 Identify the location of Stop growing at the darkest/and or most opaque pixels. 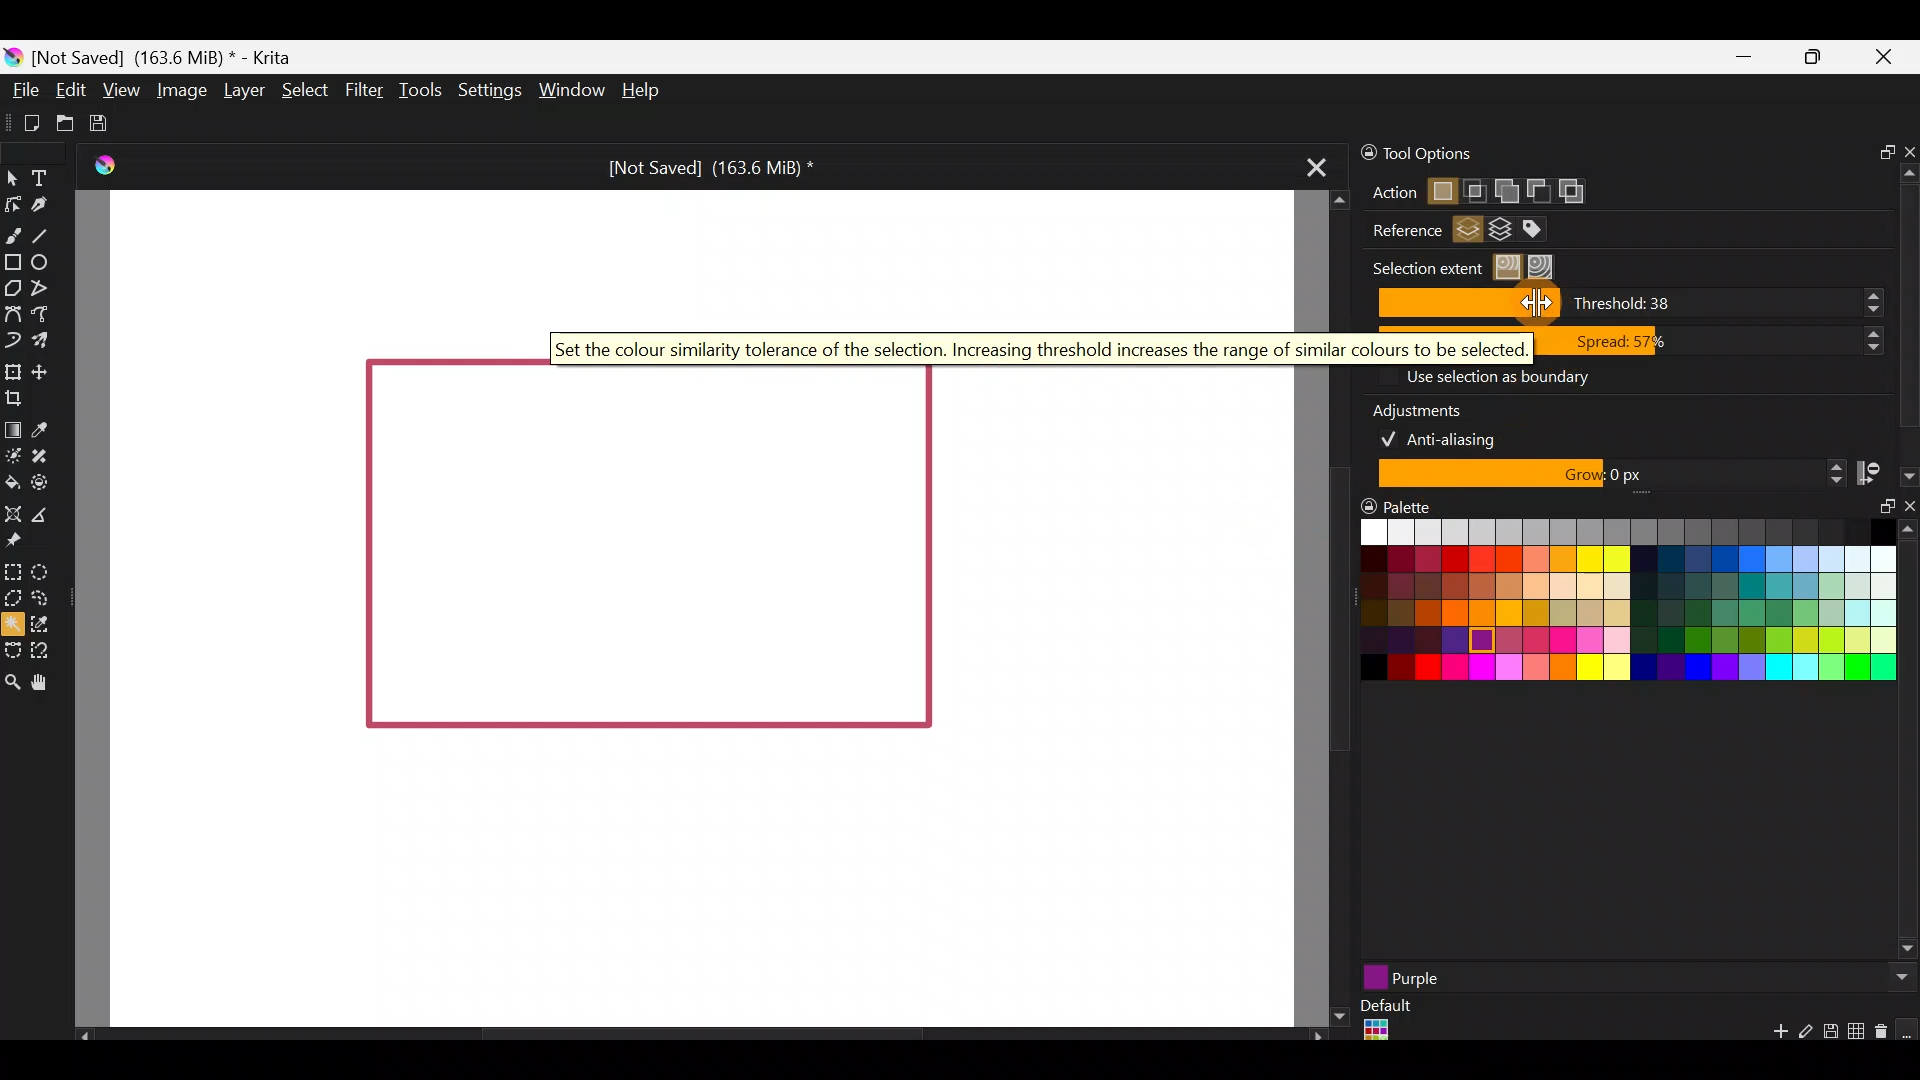
(1885, 472).